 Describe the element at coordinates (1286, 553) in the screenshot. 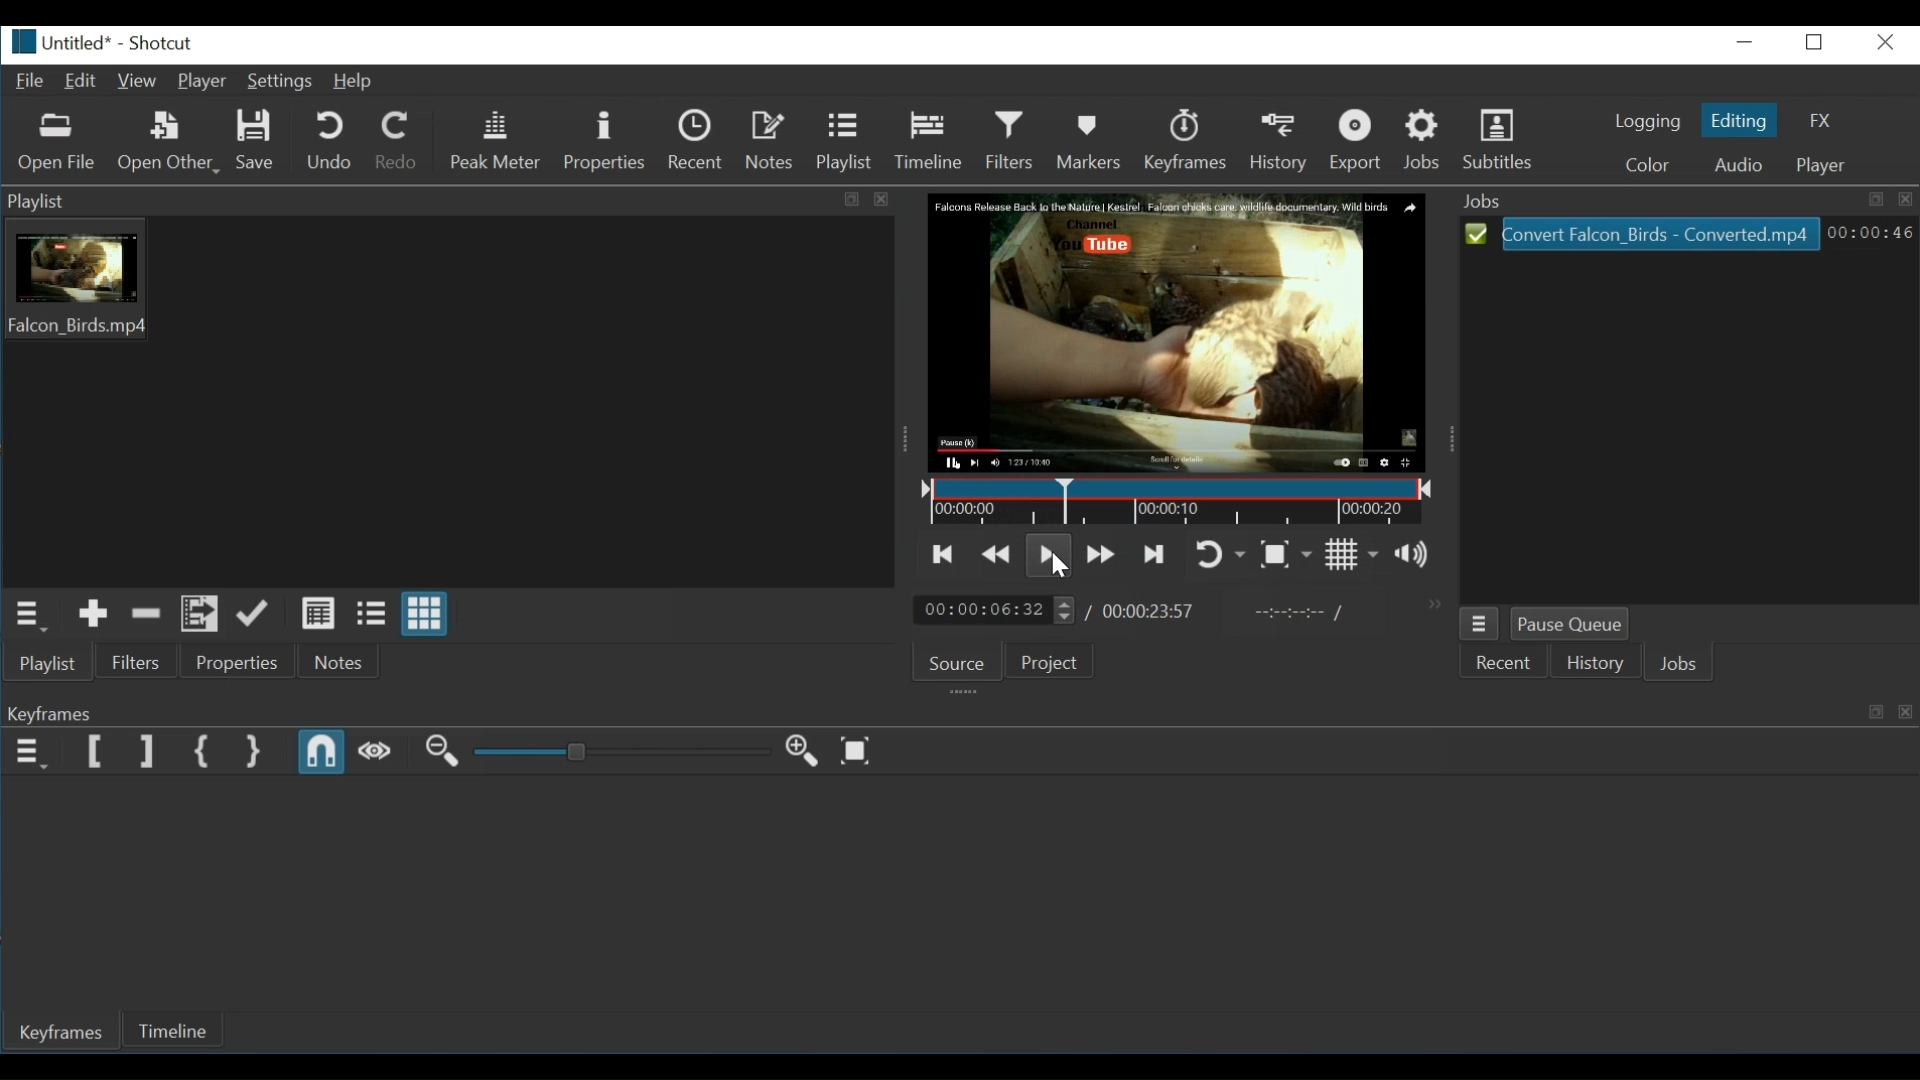

I see `Toggle zoom` at that location.